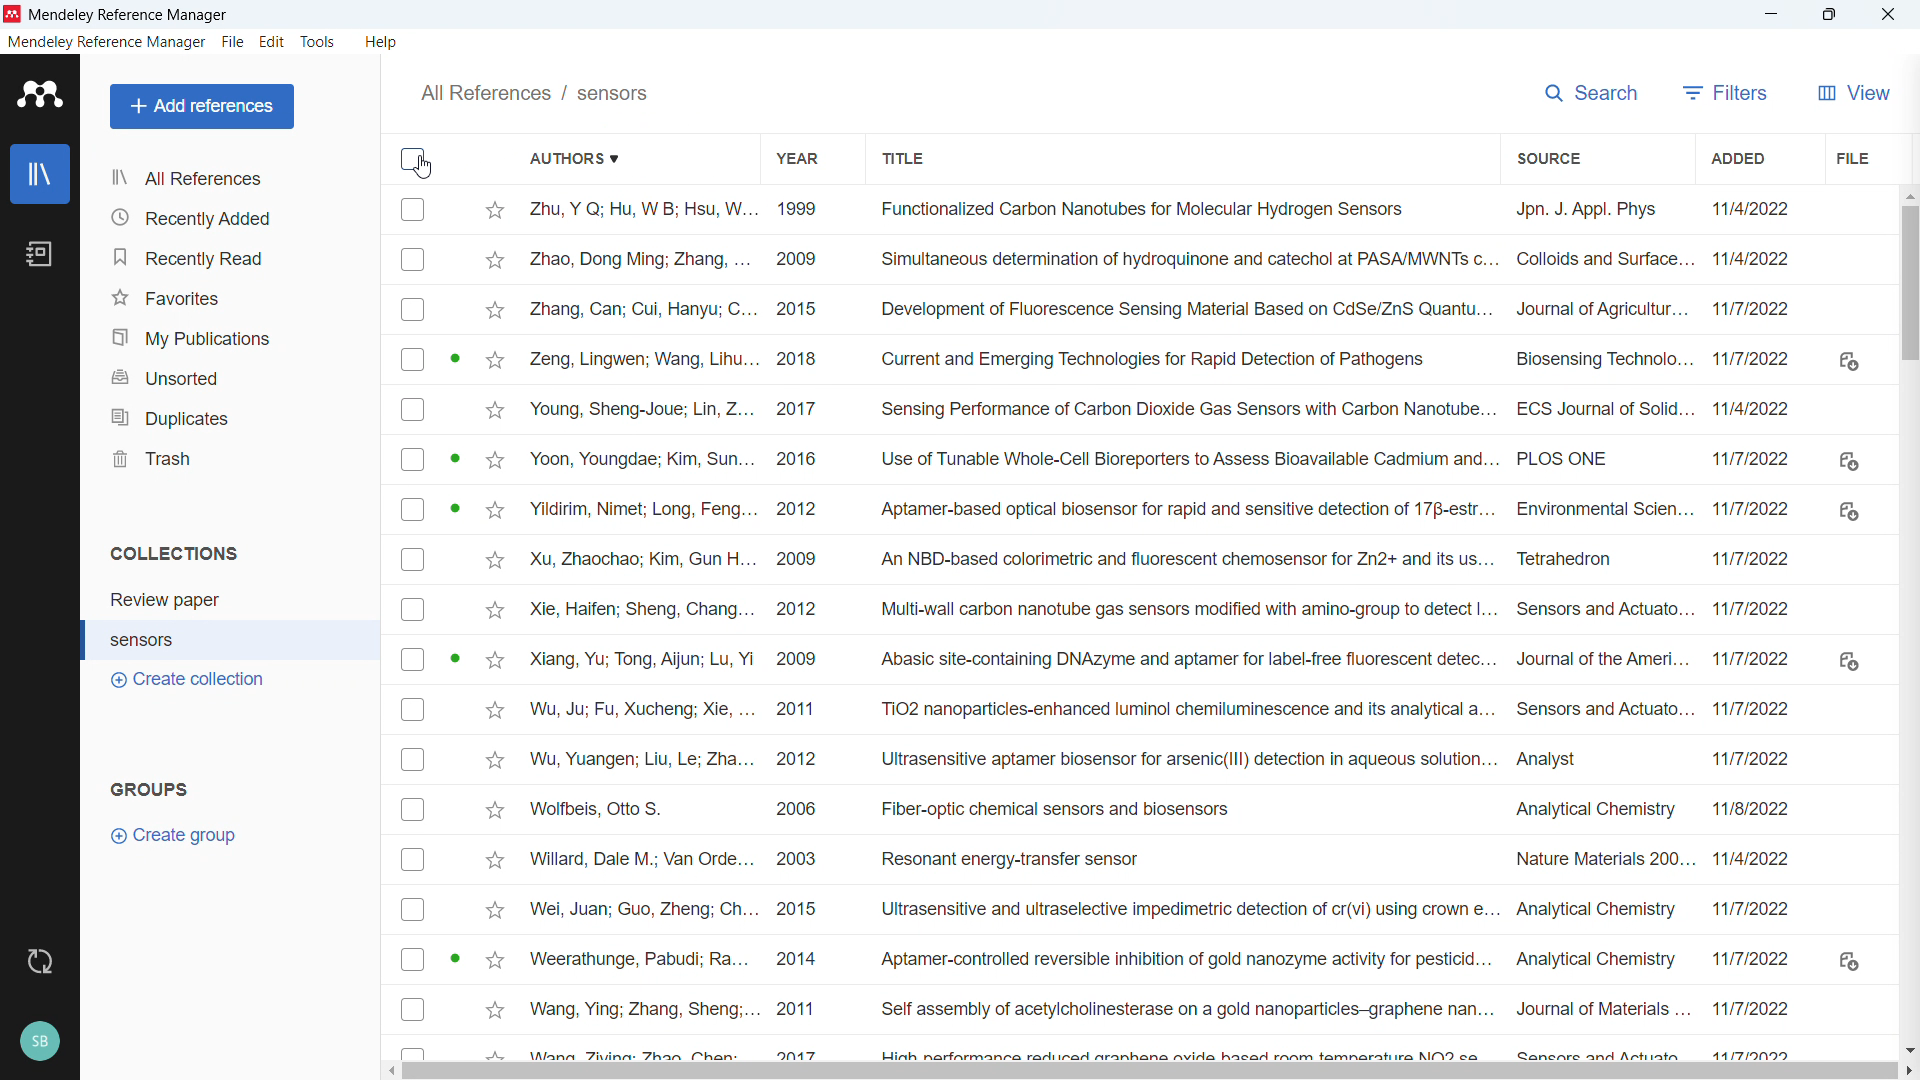  I want to click on recently added, so click(231, 216).